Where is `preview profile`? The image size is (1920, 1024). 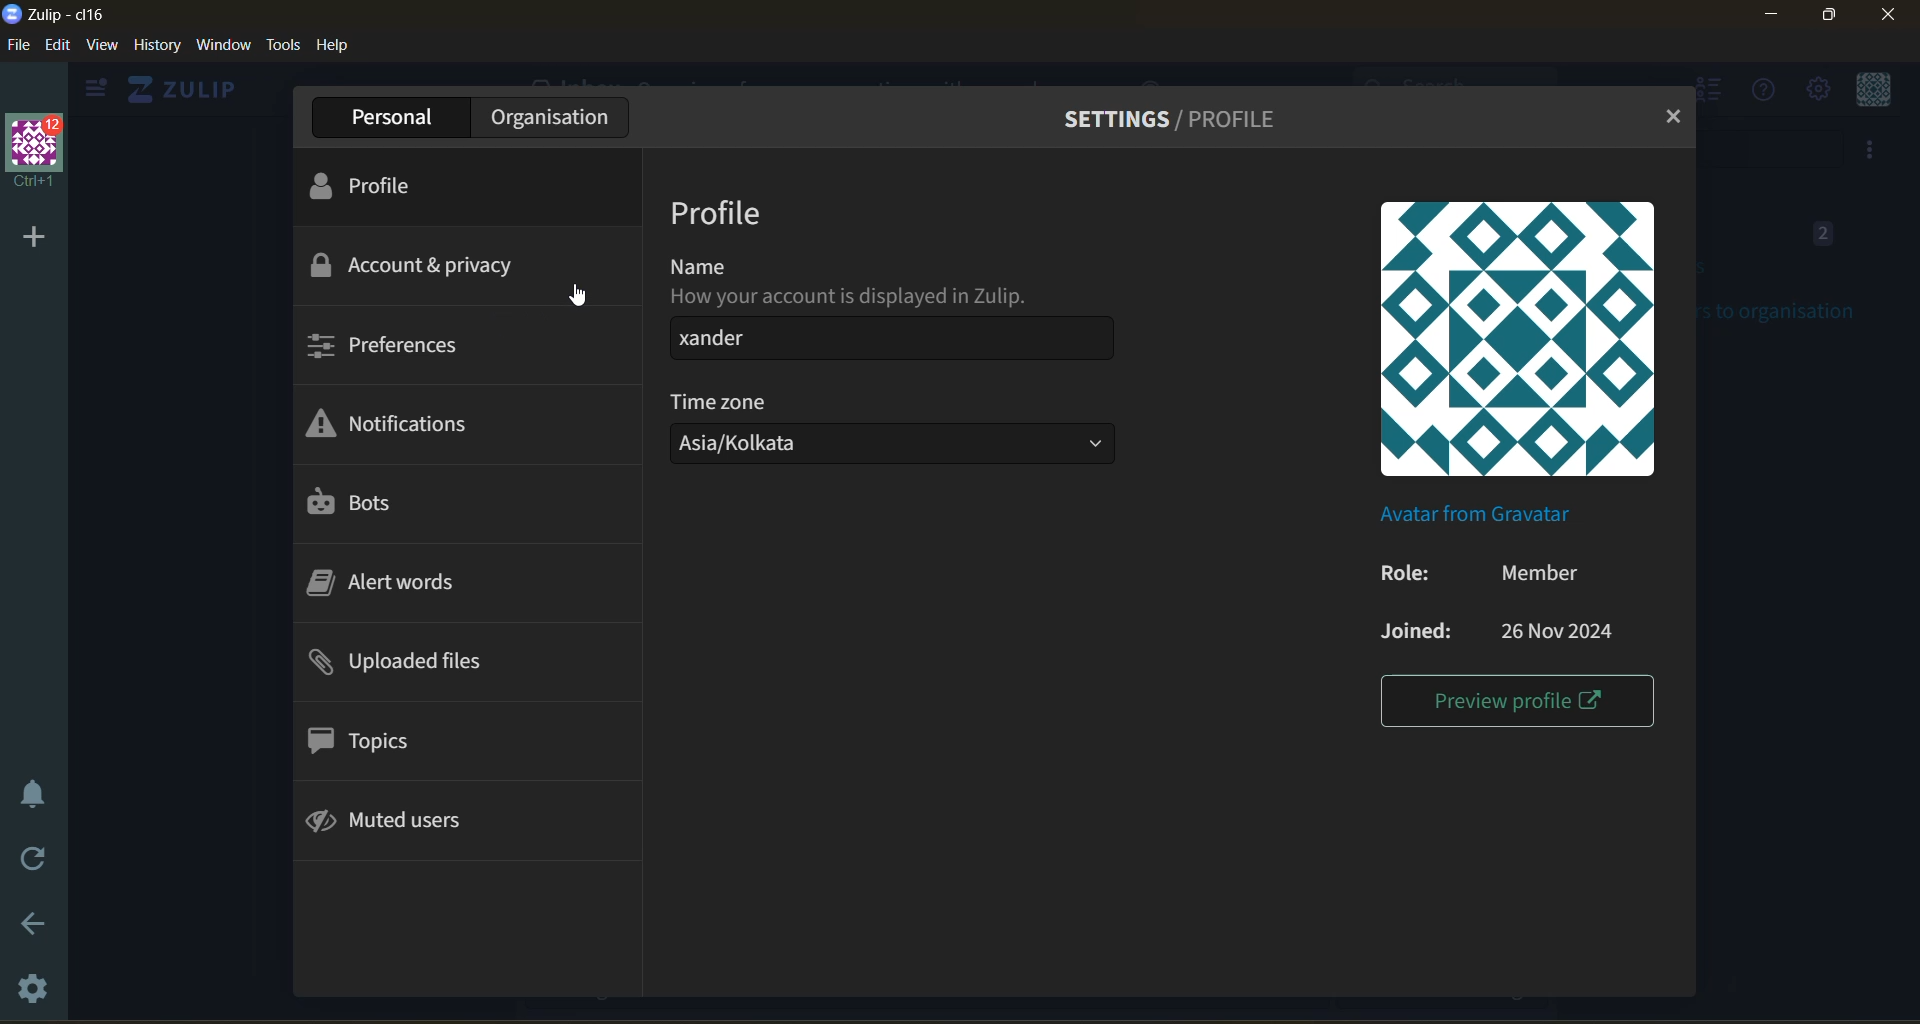
preview profile is located at coordinates (1519, 705).